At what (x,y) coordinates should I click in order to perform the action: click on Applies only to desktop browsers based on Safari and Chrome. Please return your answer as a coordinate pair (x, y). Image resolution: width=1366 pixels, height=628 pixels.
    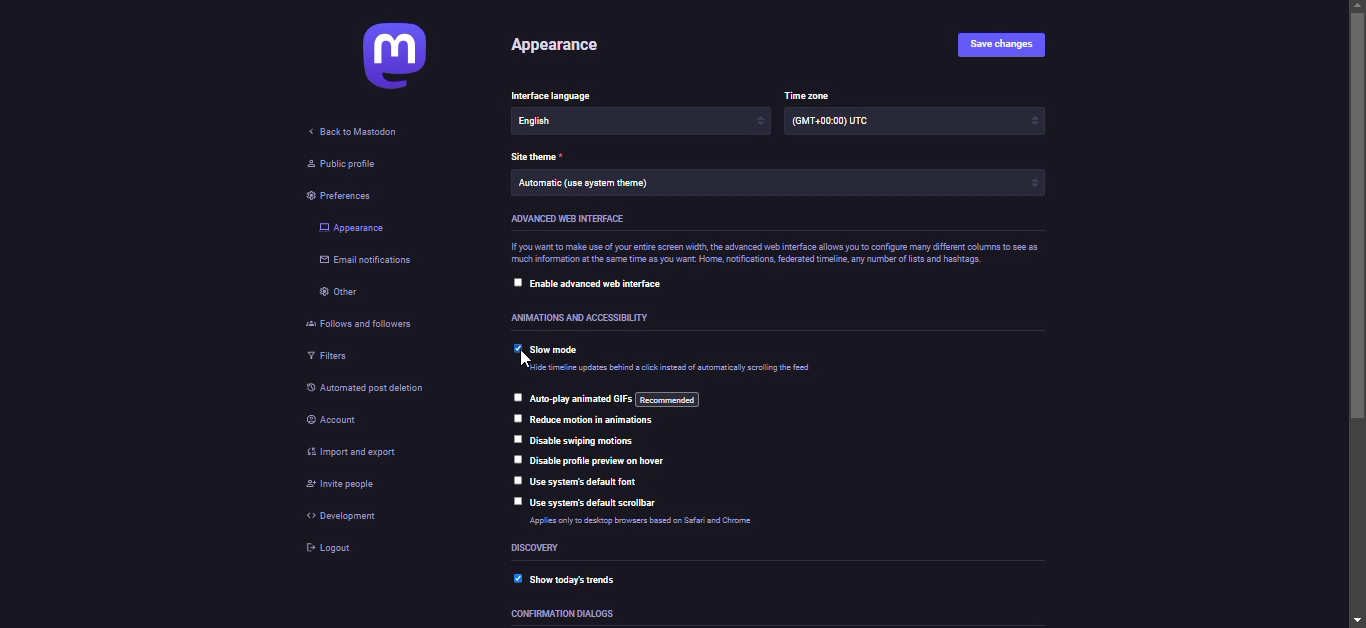
    Looking at the image, I should click on (663, 522).